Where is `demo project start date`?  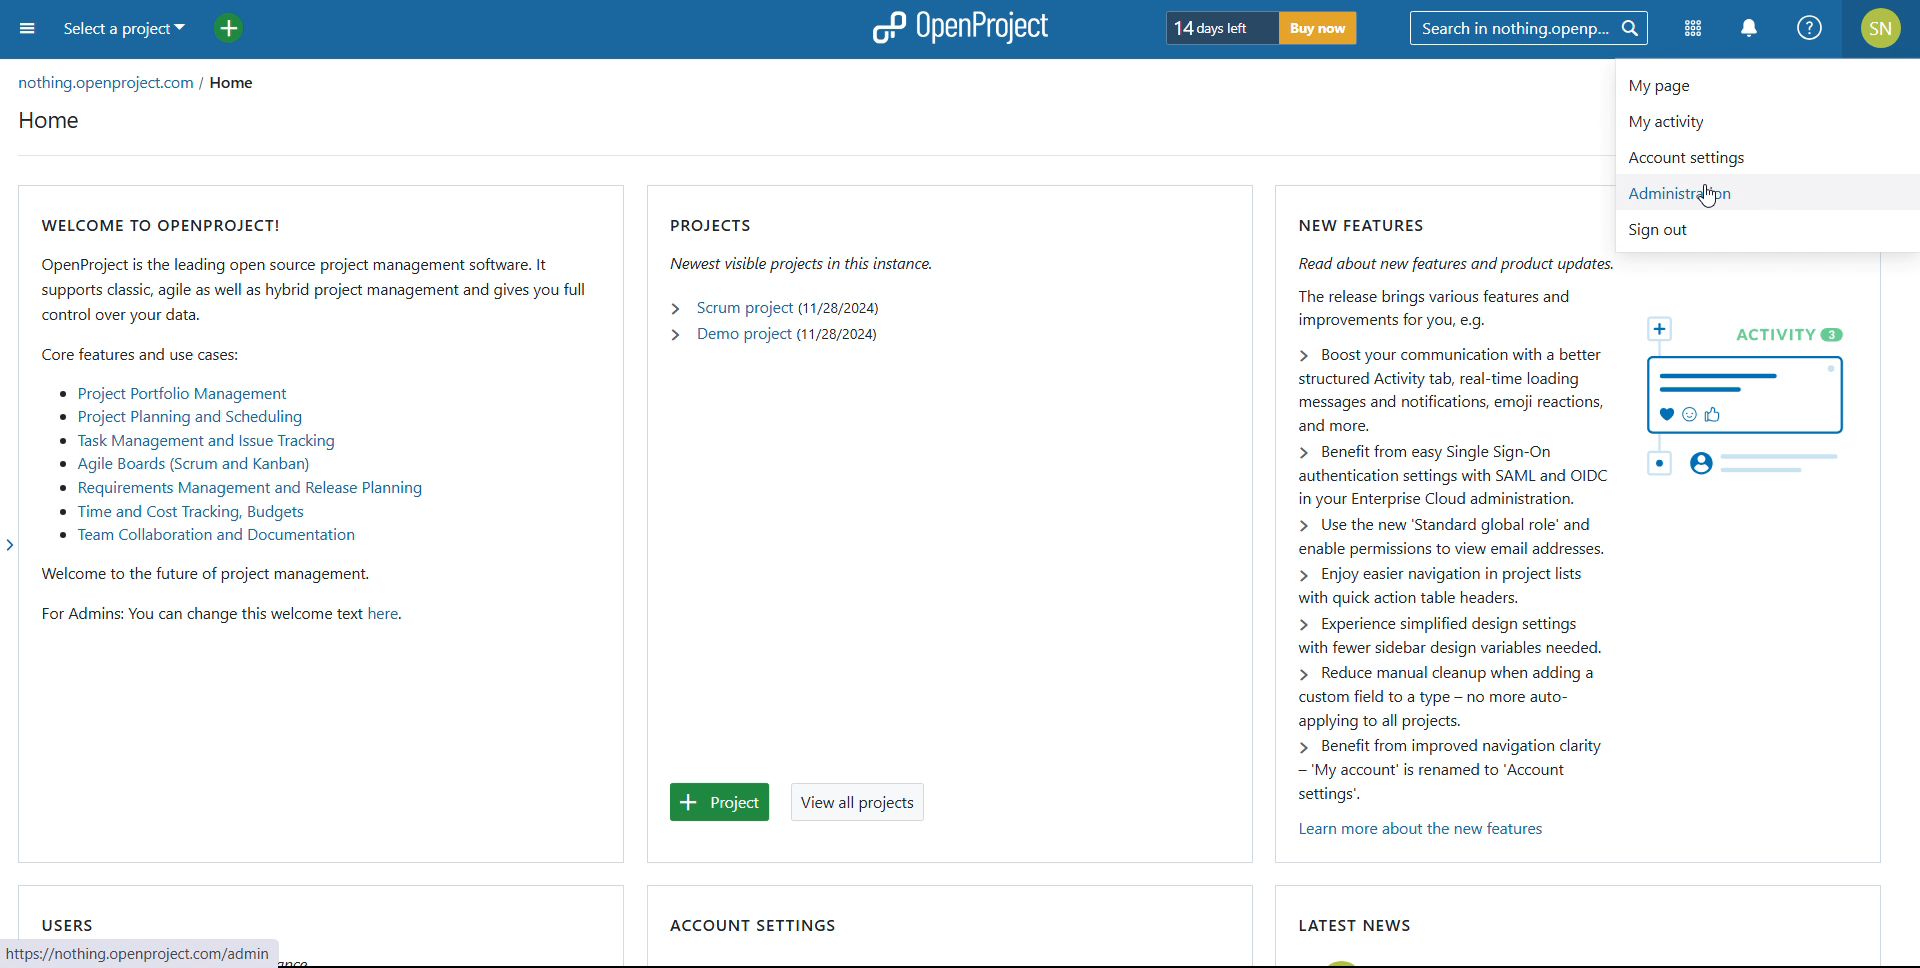
demo project start date is located at coordinates (839, 335).